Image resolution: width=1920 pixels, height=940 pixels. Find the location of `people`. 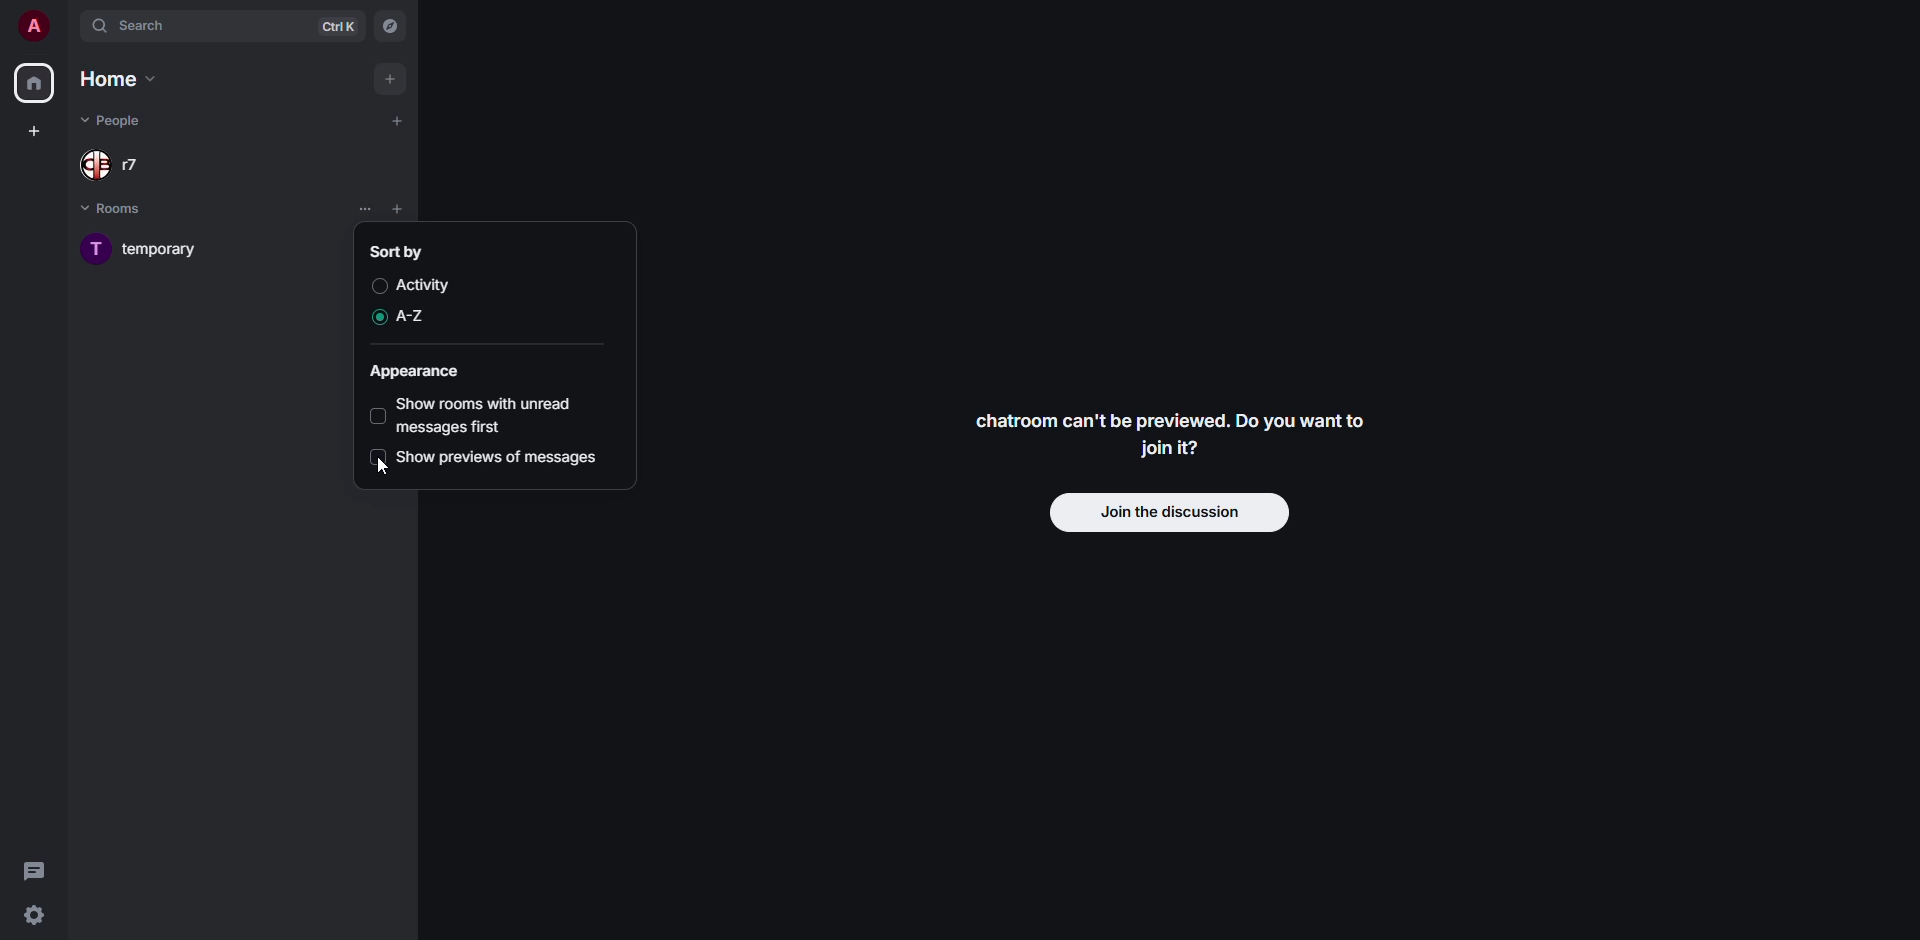

people is located at coordinates (118, 118).